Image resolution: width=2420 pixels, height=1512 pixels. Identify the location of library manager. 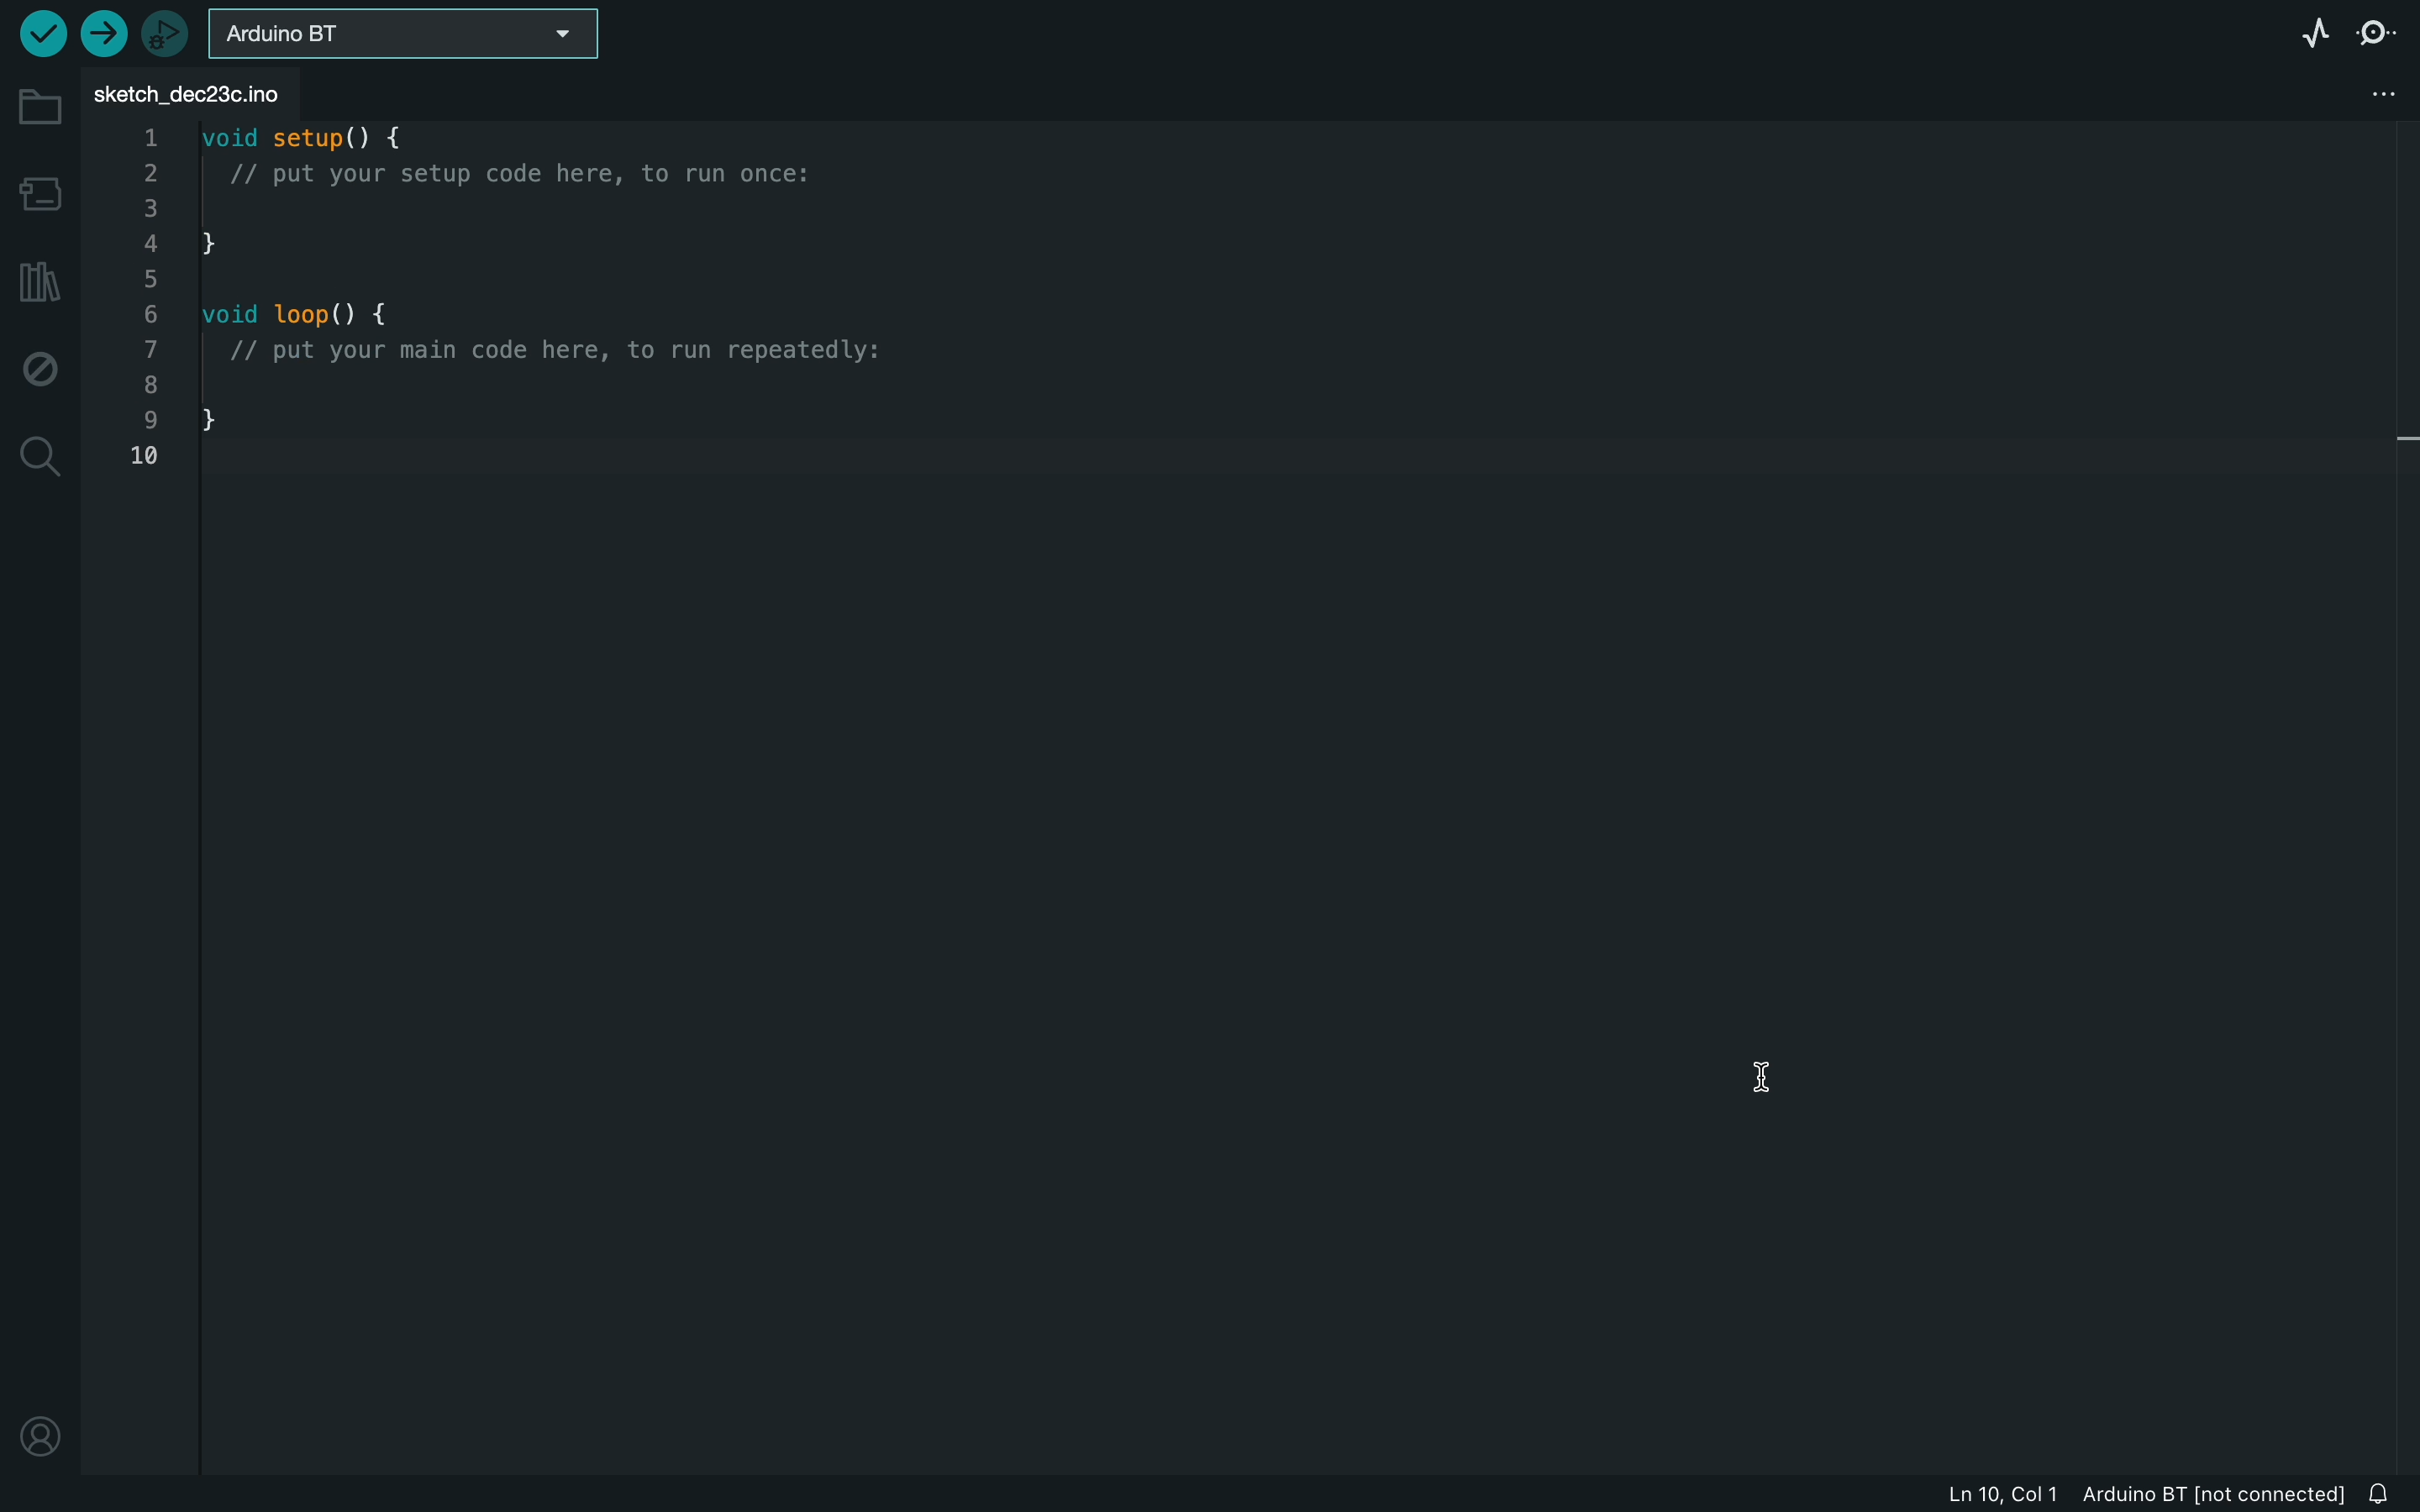
(40, 279).